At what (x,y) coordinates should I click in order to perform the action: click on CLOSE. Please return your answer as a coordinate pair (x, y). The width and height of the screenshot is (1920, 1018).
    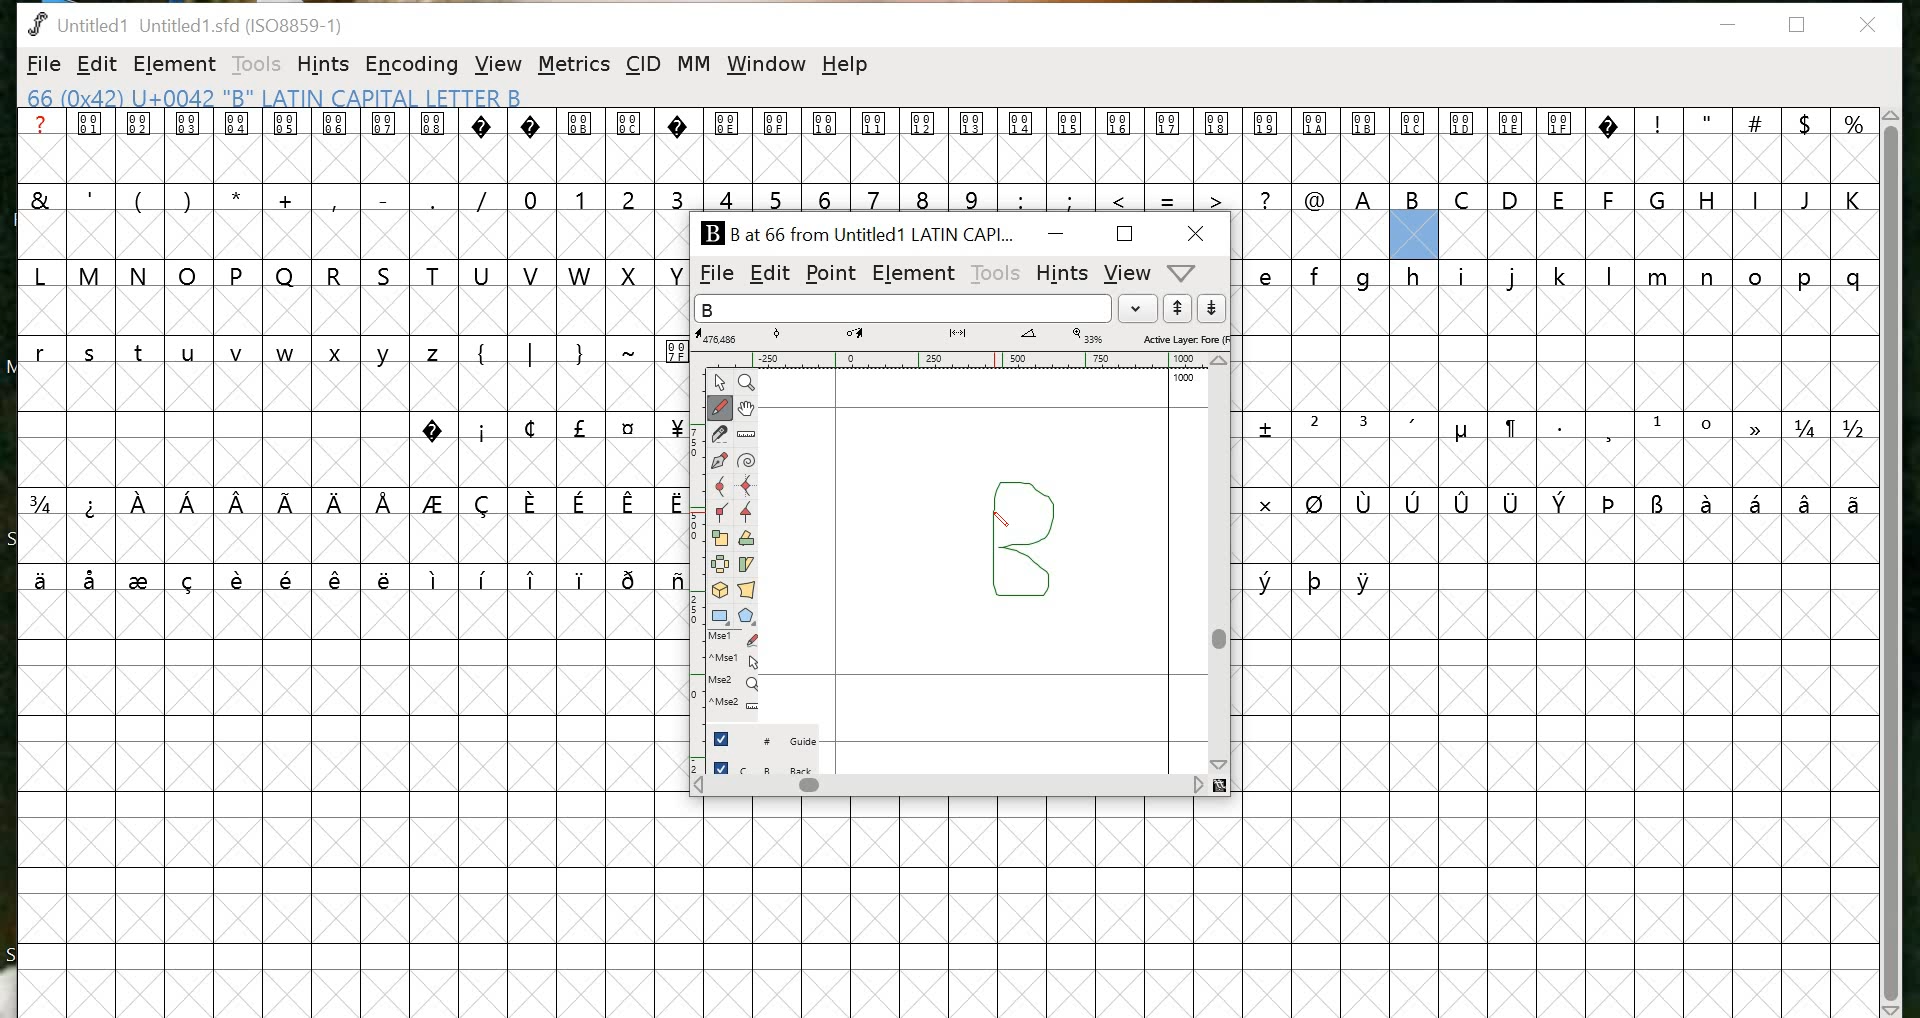
    Looking at the image, I should click on (1198, 233).